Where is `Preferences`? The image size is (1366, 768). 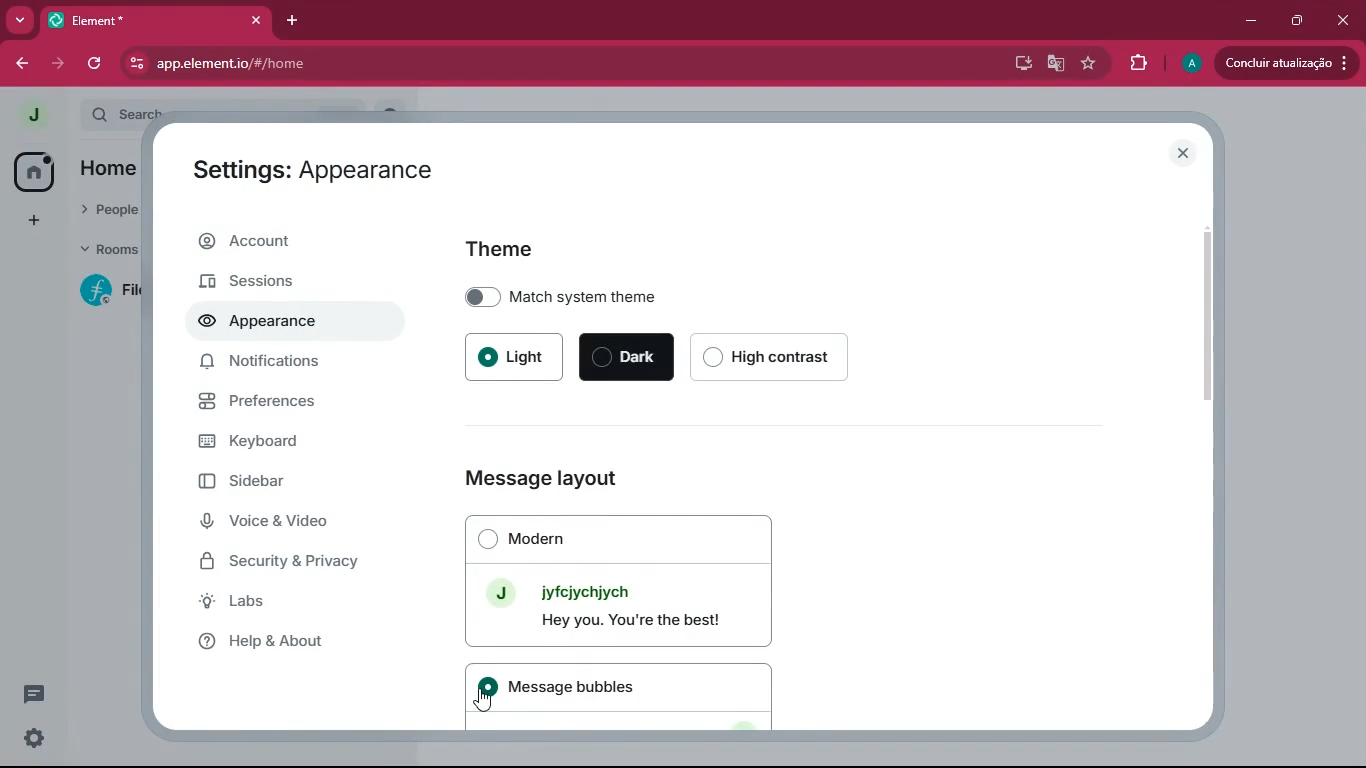
Preferences is located at coordinates (269, 400).